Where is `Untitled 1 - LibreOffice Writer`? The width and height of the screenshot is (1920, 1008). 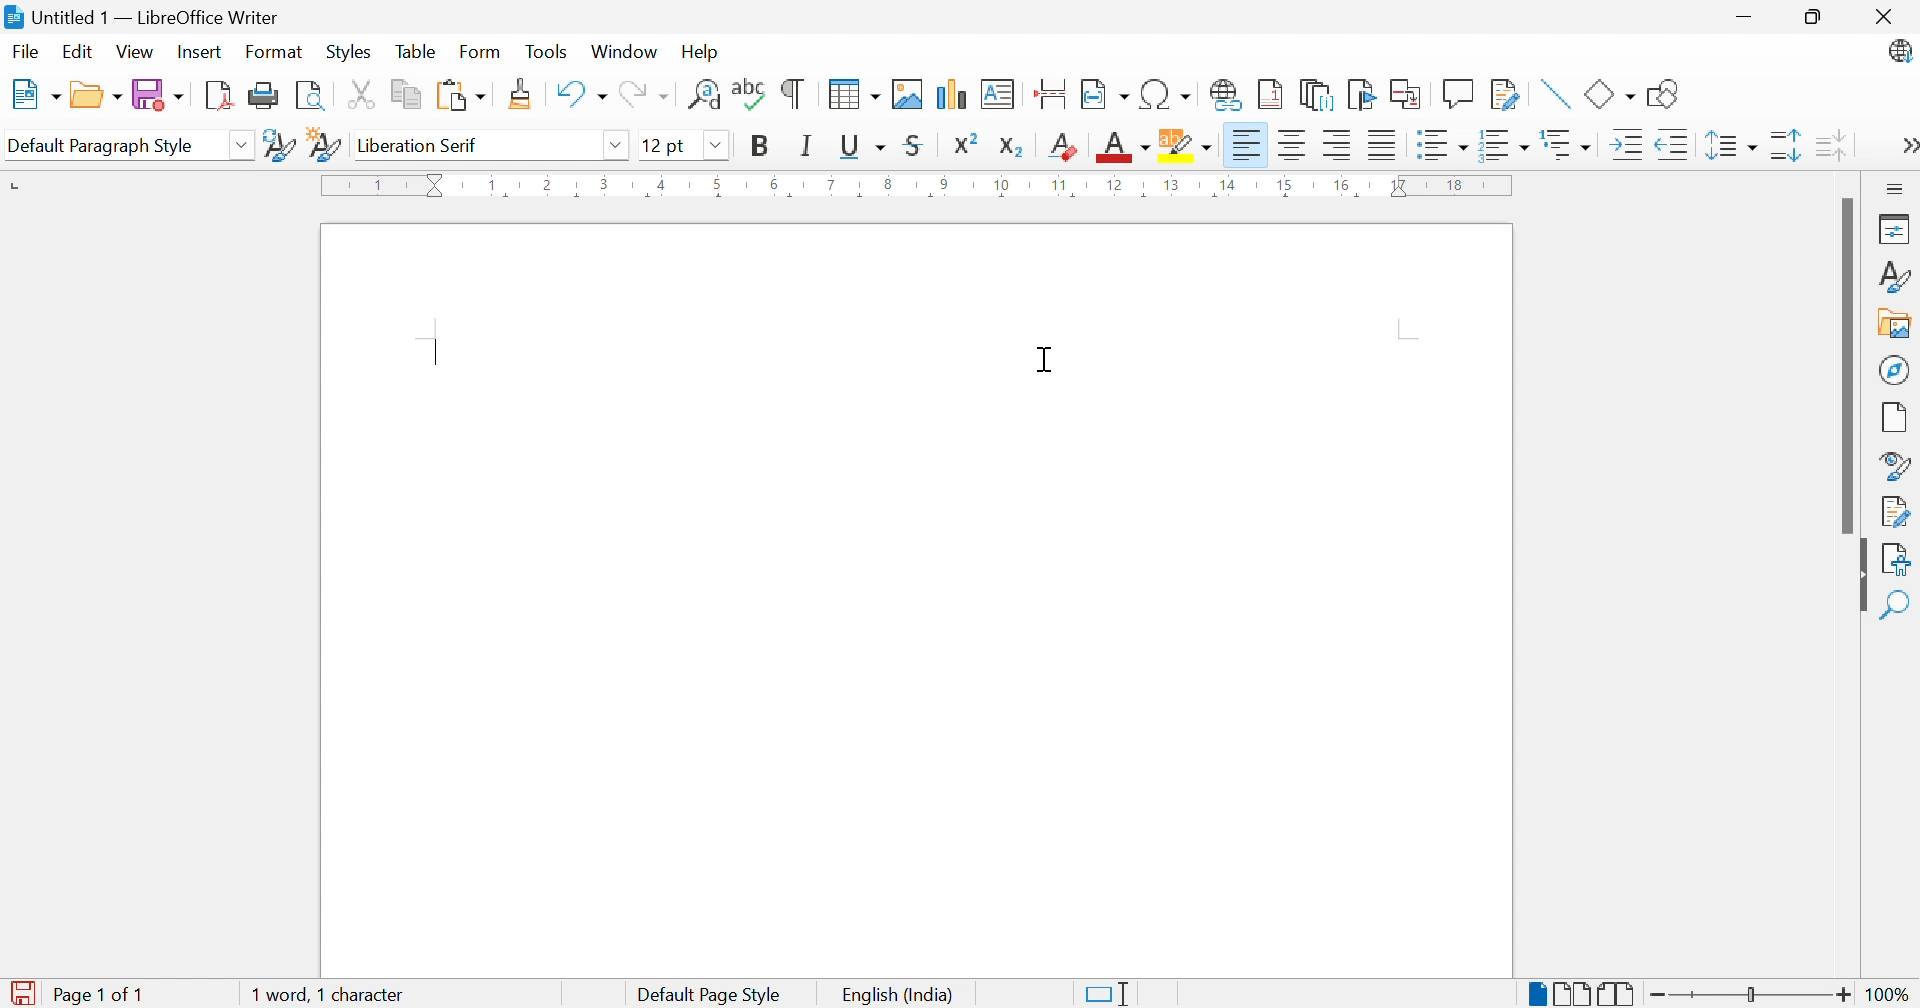 Untitled 1 - LibreOffice Writer is located at coordinates (140, 16).